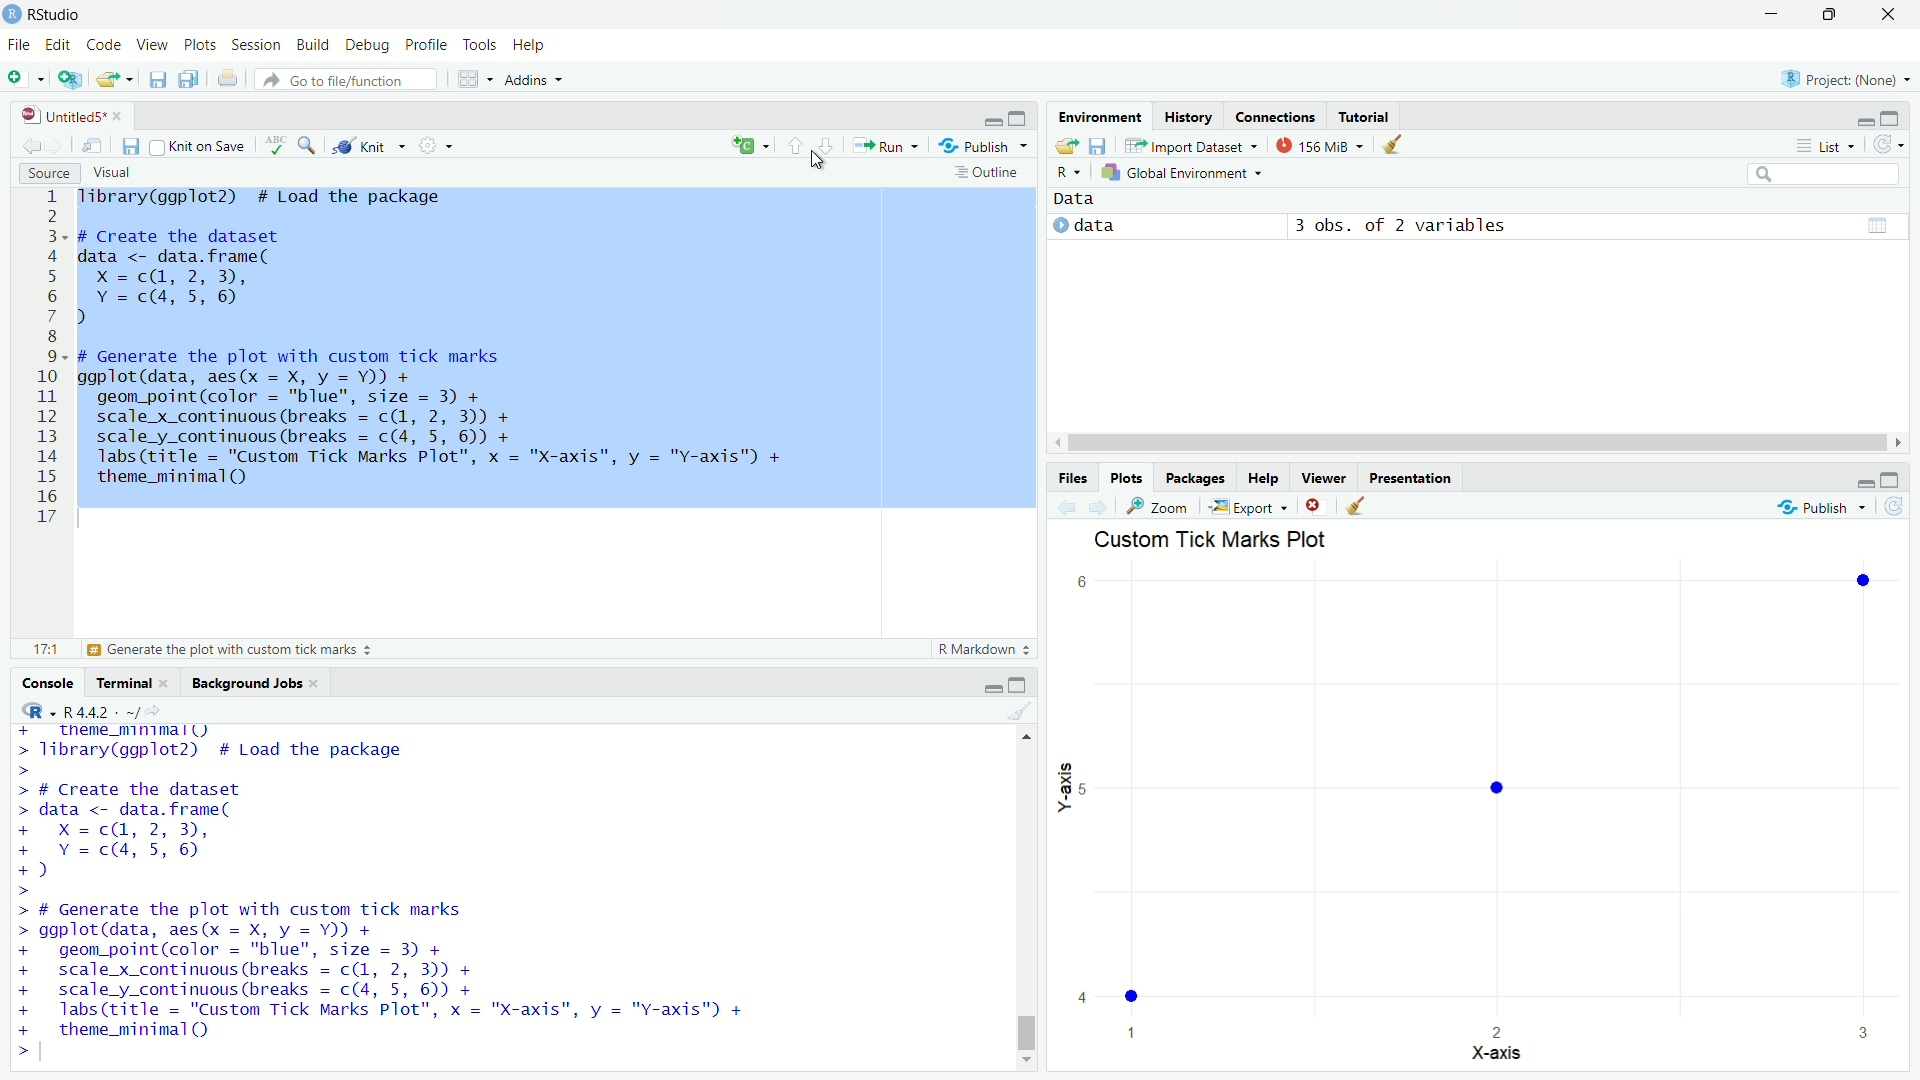 This screenshot has width=1920, height=1080. Describe the element at coordinates (1826, 12) in the screenshot. I see `maximize` at that location.